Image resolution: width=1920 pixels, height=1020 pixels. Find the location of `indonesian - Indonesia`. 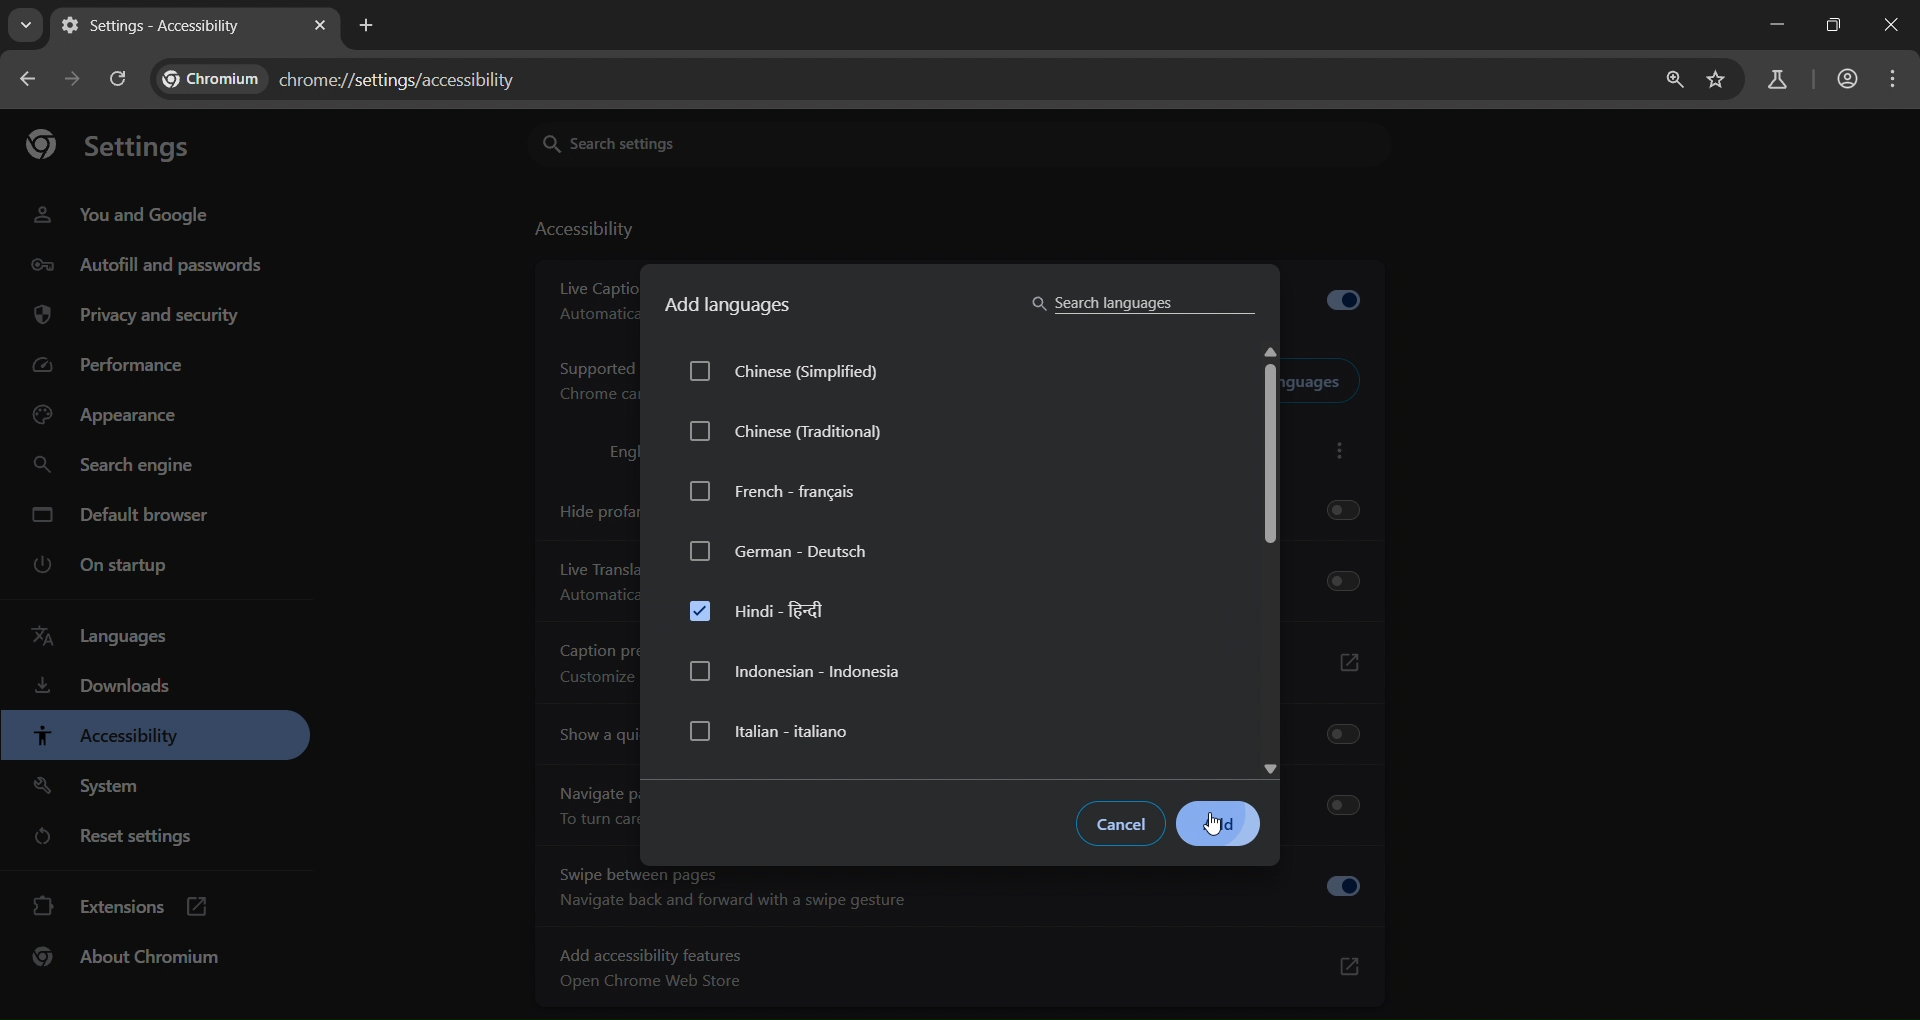

indonesian - Indonesia is located at coordinates (797, 672).